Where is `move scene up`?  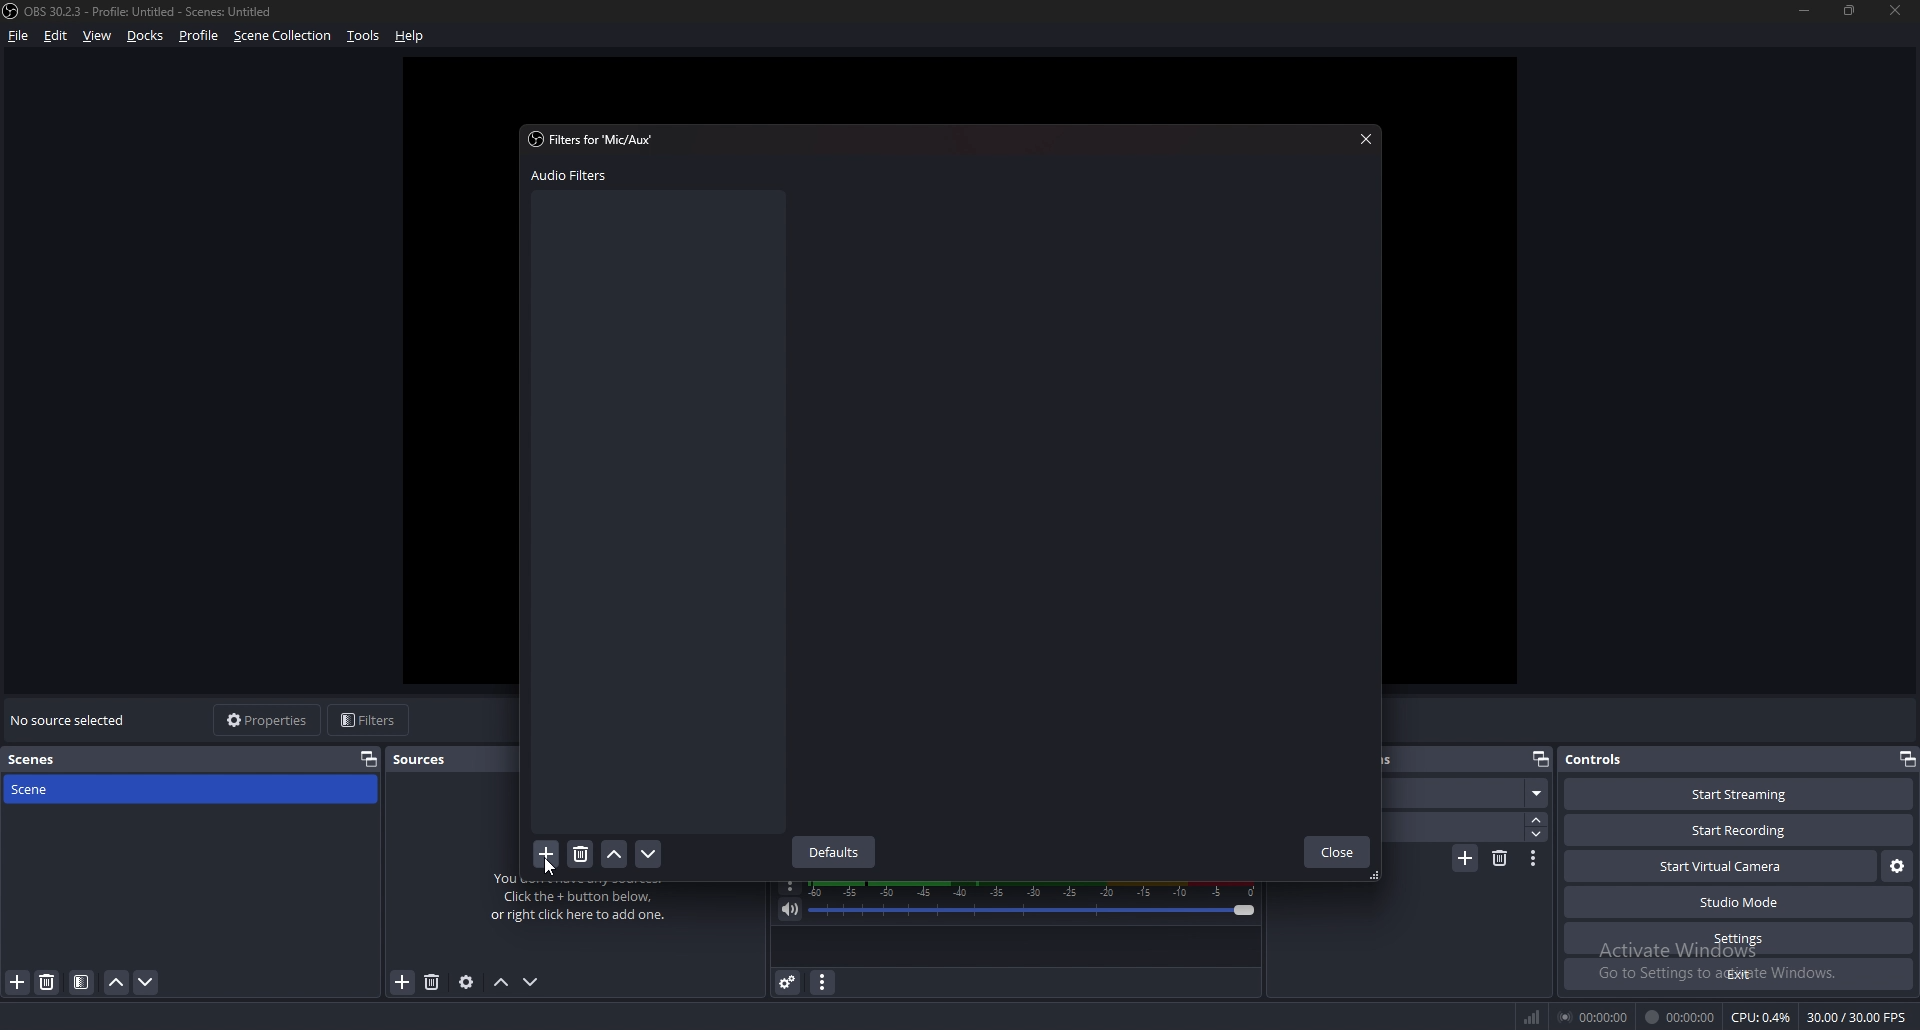
move scene up is located at coordinates (116, 983).